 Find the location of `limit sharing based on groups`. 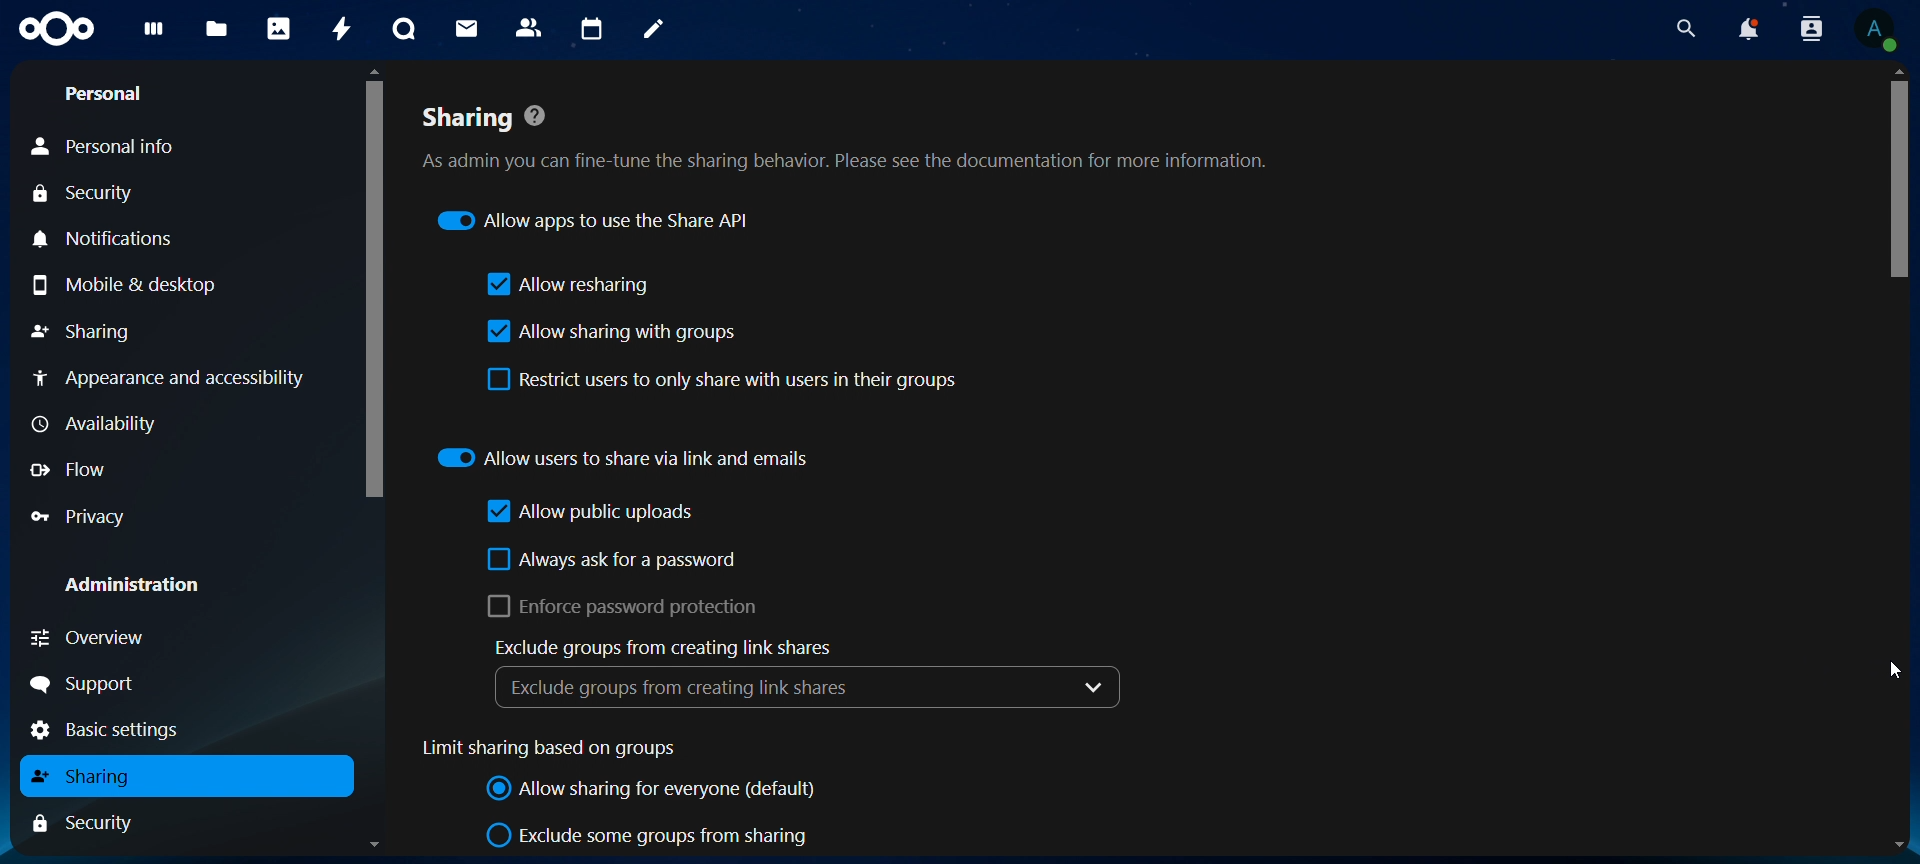

limit sharing based on groups is located at coordinates (557, 753).